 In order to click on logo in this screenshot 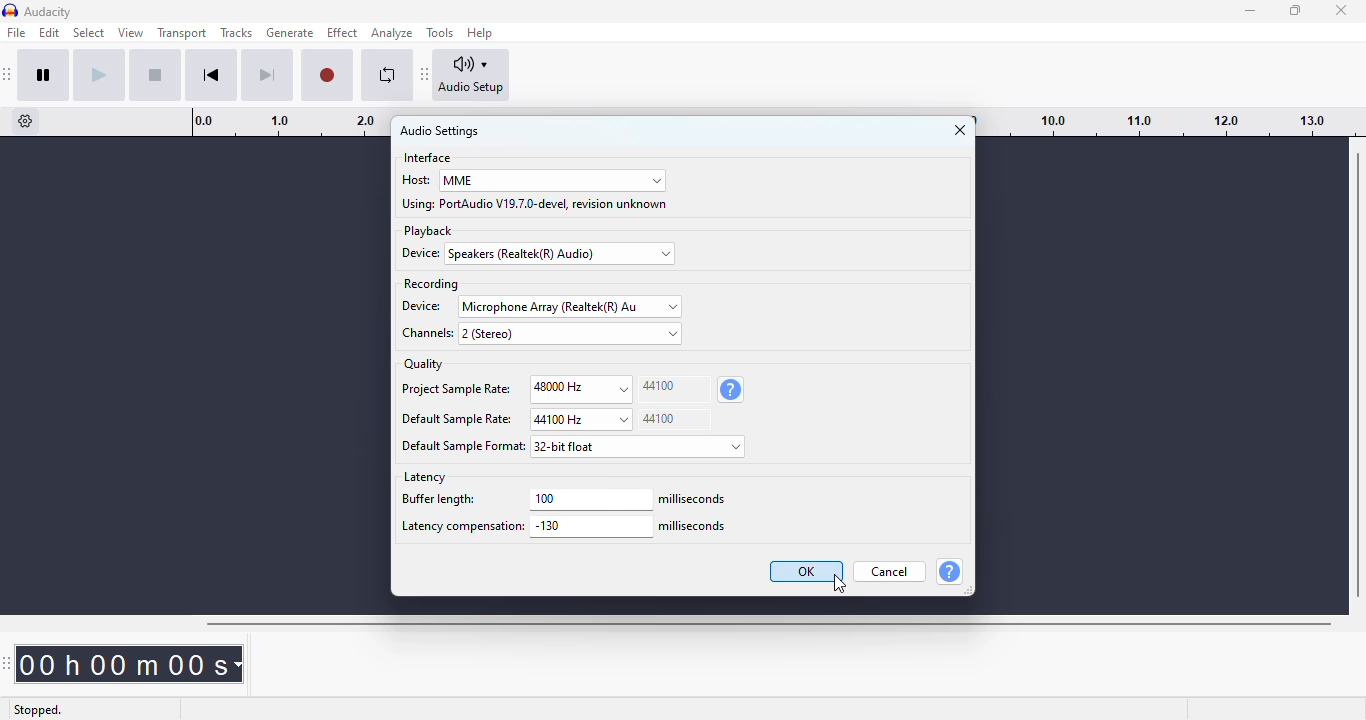, I will do `click(10, 11)`.